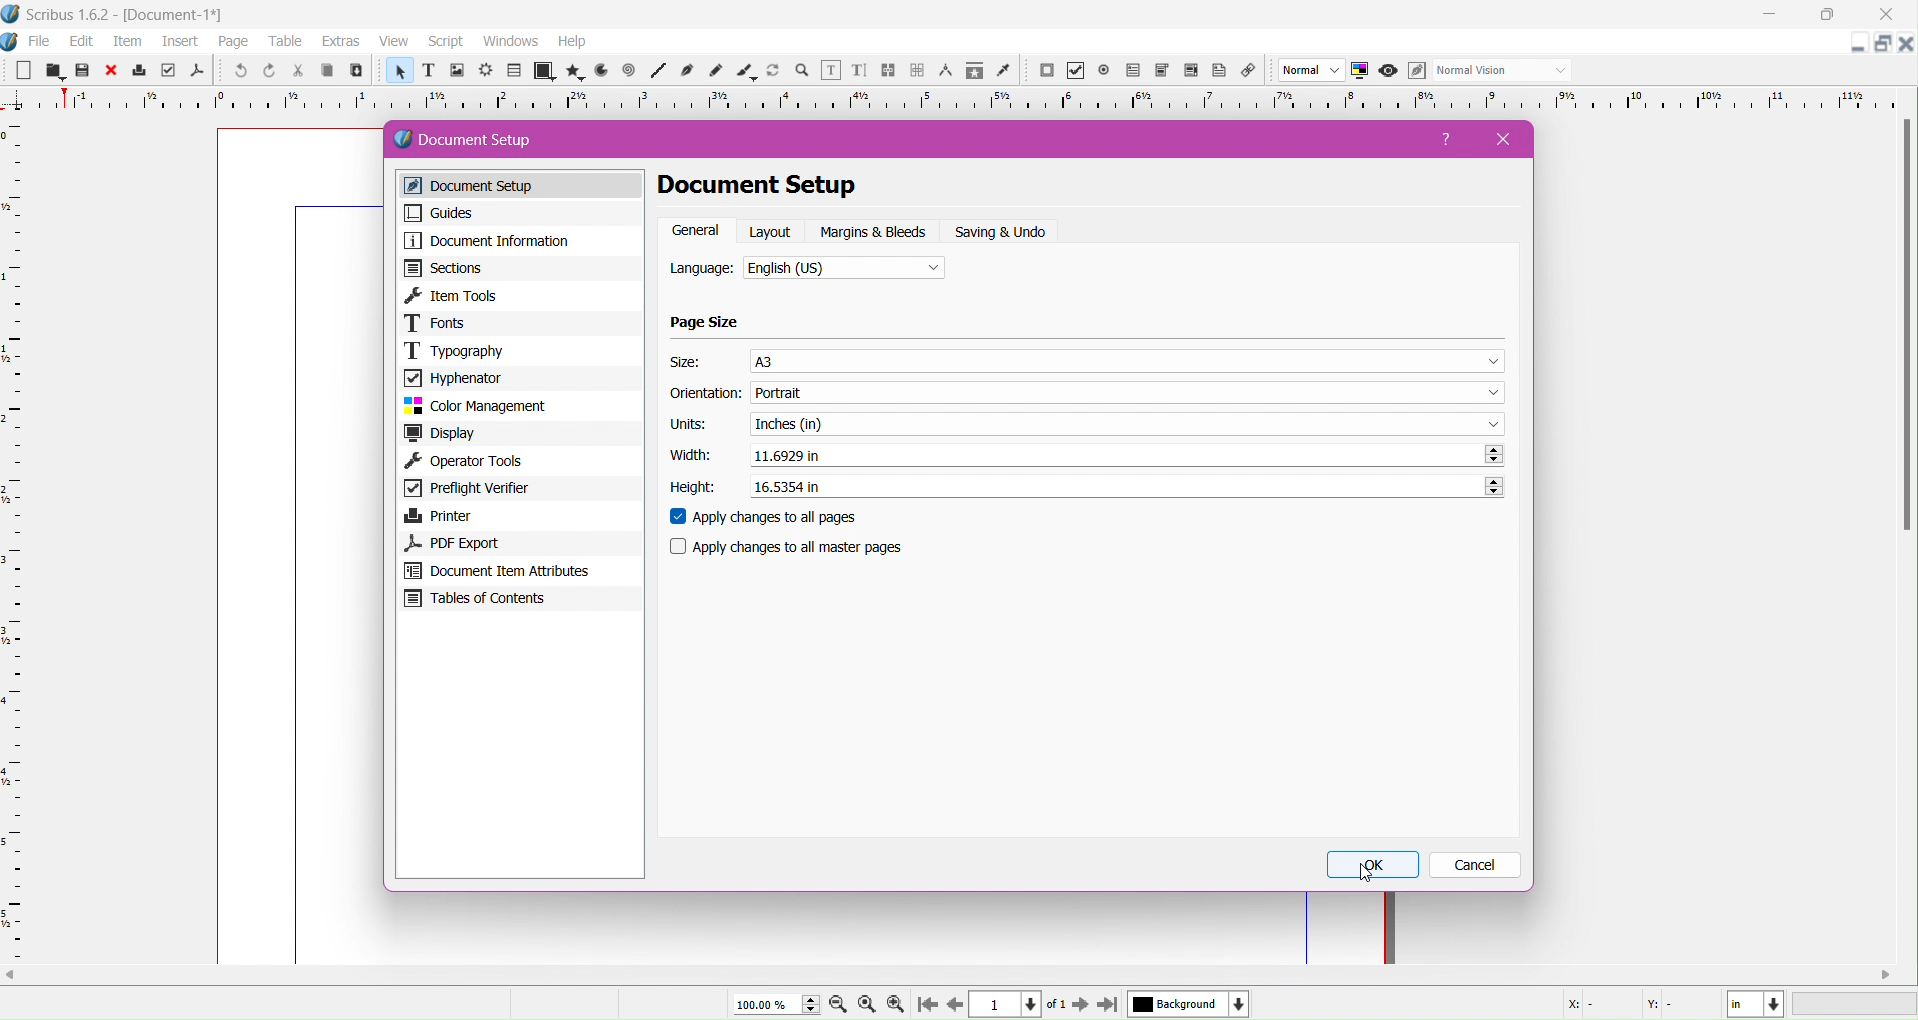 This screenshot has width=1918, height=1020. What do you see at coordinates (82, 42) in the screenshot?
I see `edit menu` at bounding box center [82, 42].